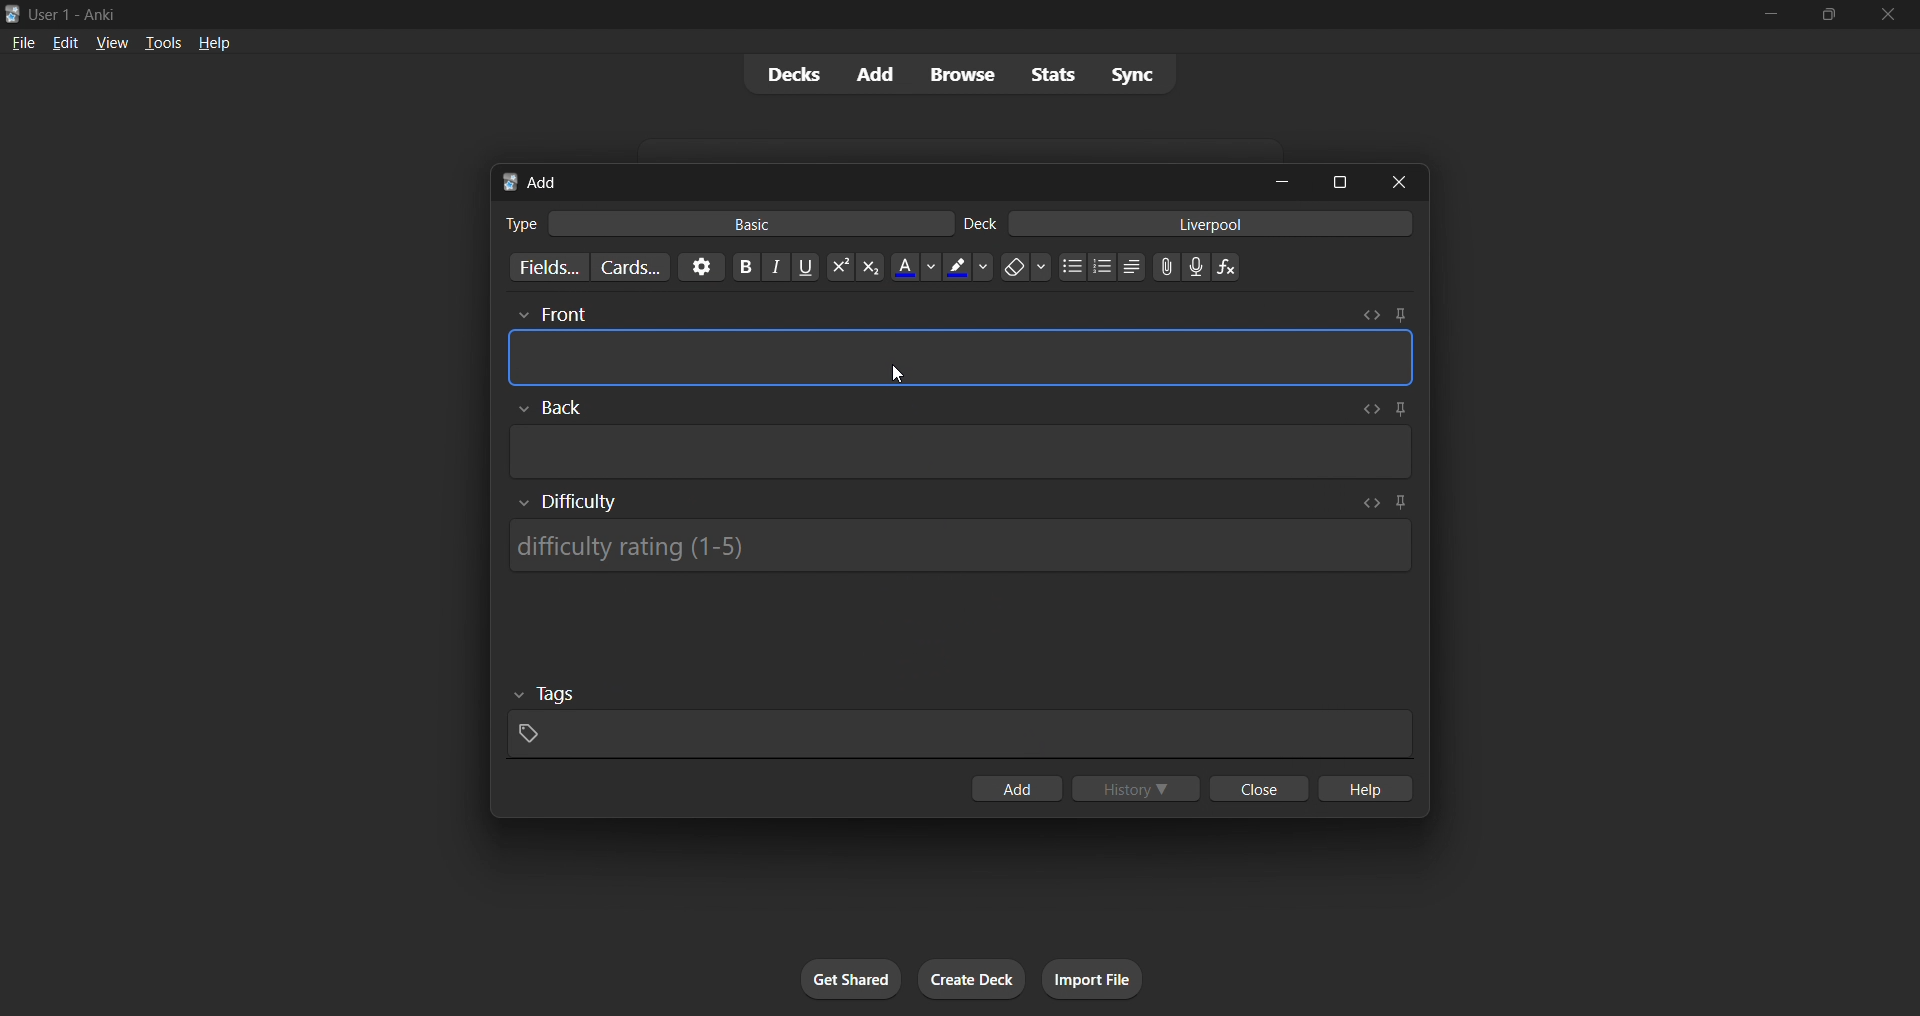 This screenshot has height=1016, width=1920. What do you see at coordinates (550, 408) in the screenshot?
I see `` at bounding box center [550, 408].